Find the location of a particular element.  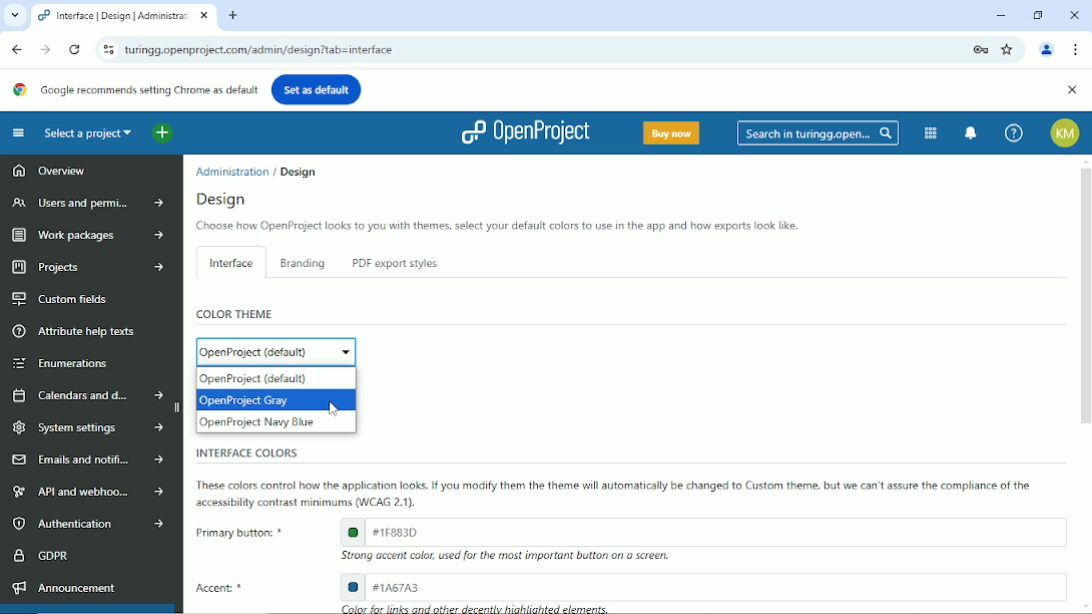

INTERFACE COLORS is located at coordinates (243, 452).